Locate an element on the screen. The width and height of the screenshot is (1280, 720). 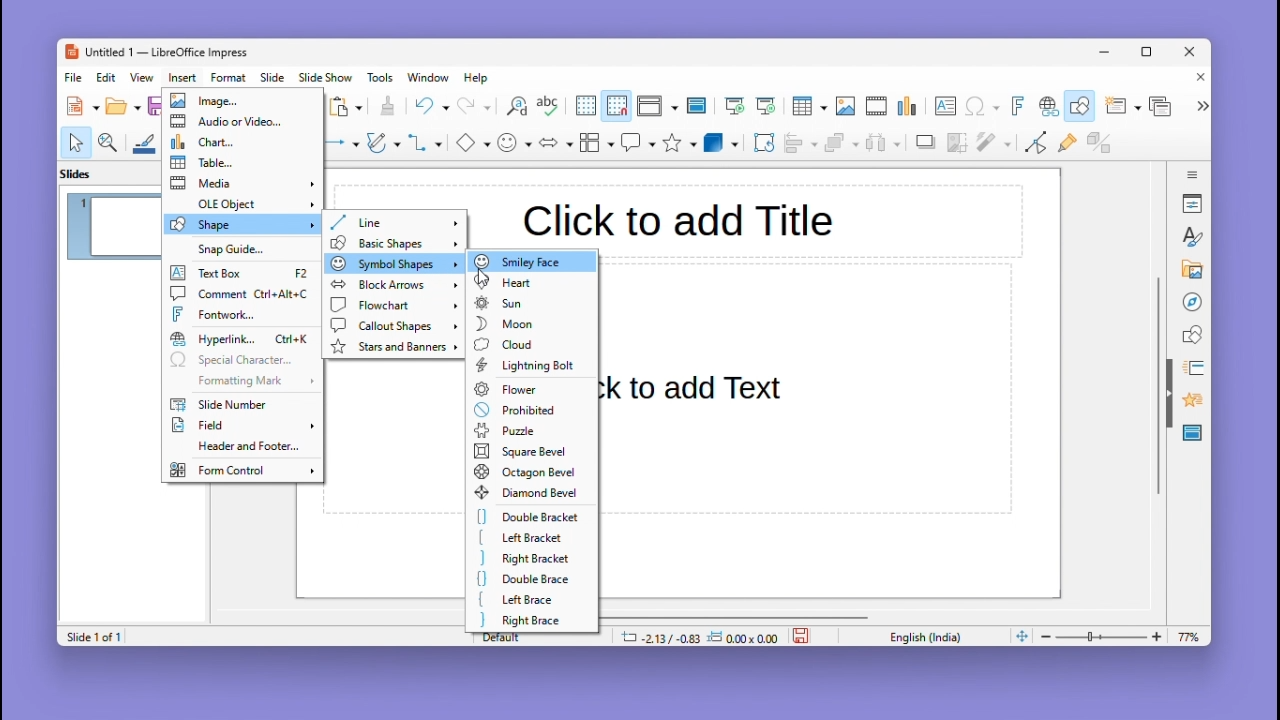
Maximize is located at coordinates (1150, 55).